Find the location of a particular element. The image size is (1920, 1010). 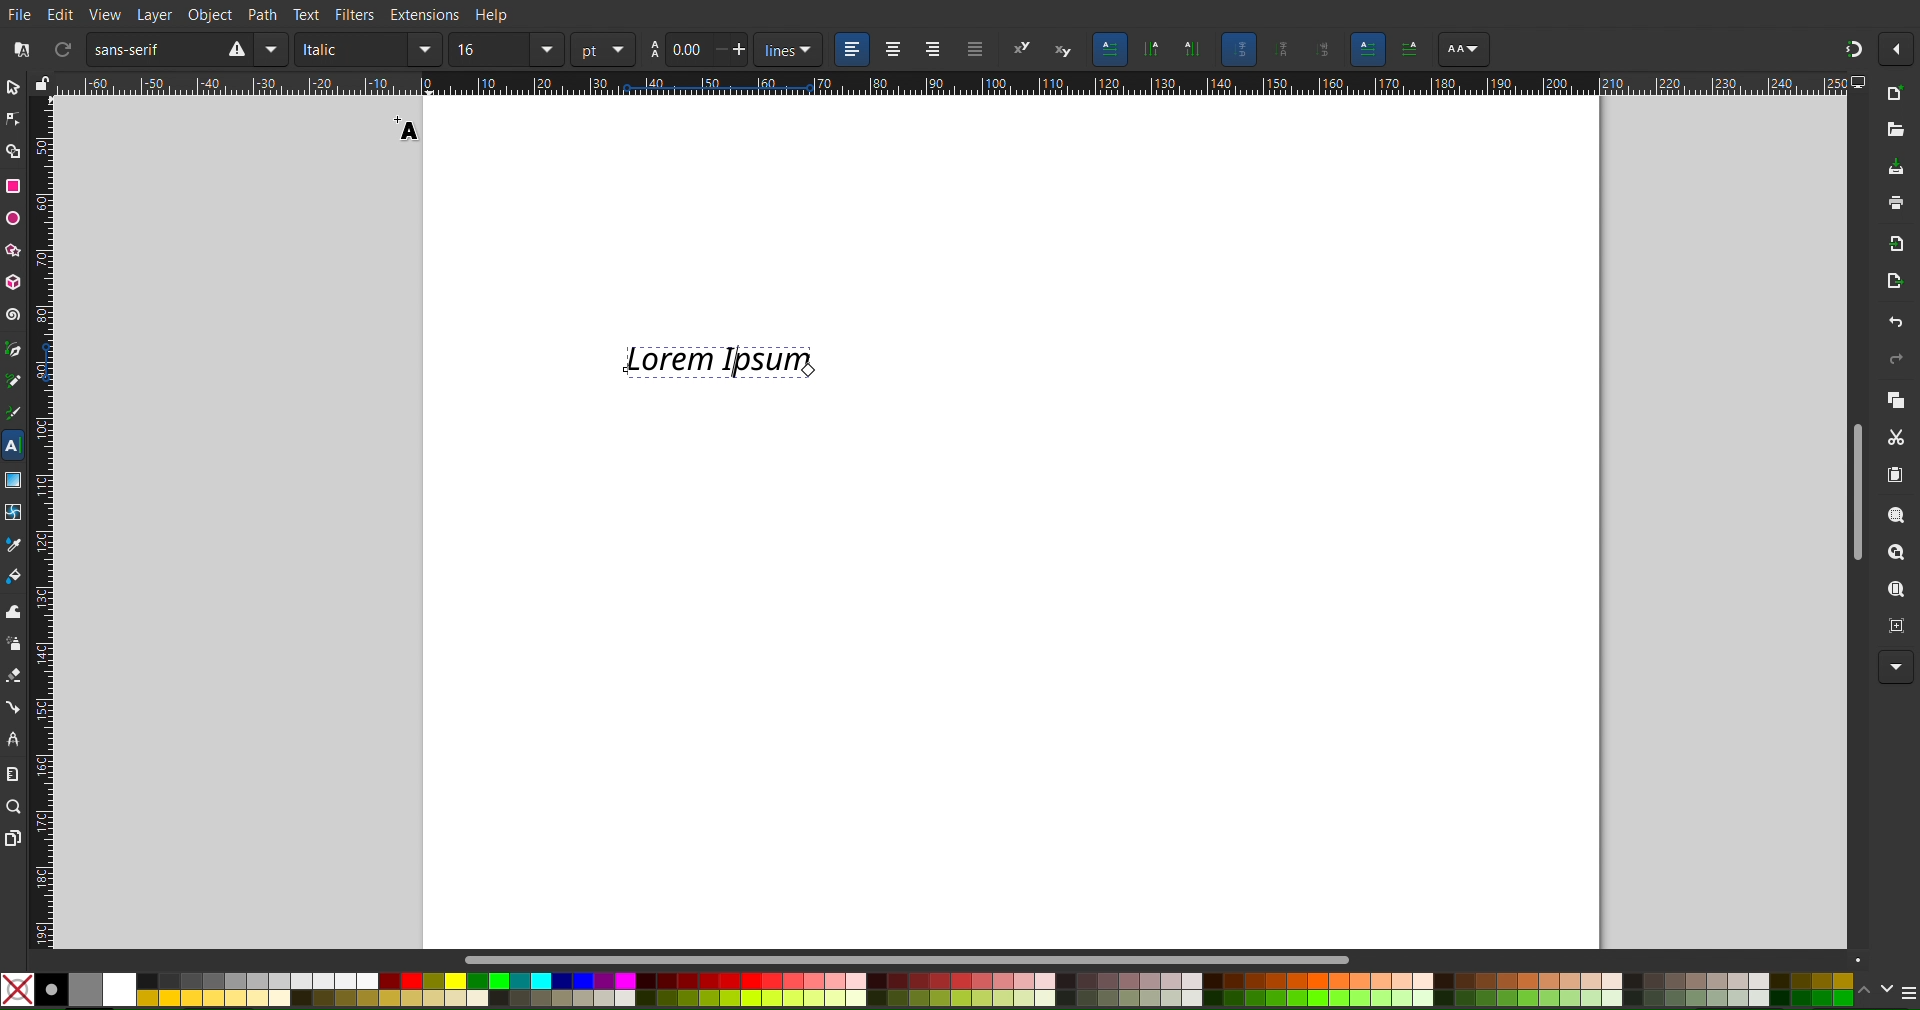

Fill Color is located at coordinates (14, 575).